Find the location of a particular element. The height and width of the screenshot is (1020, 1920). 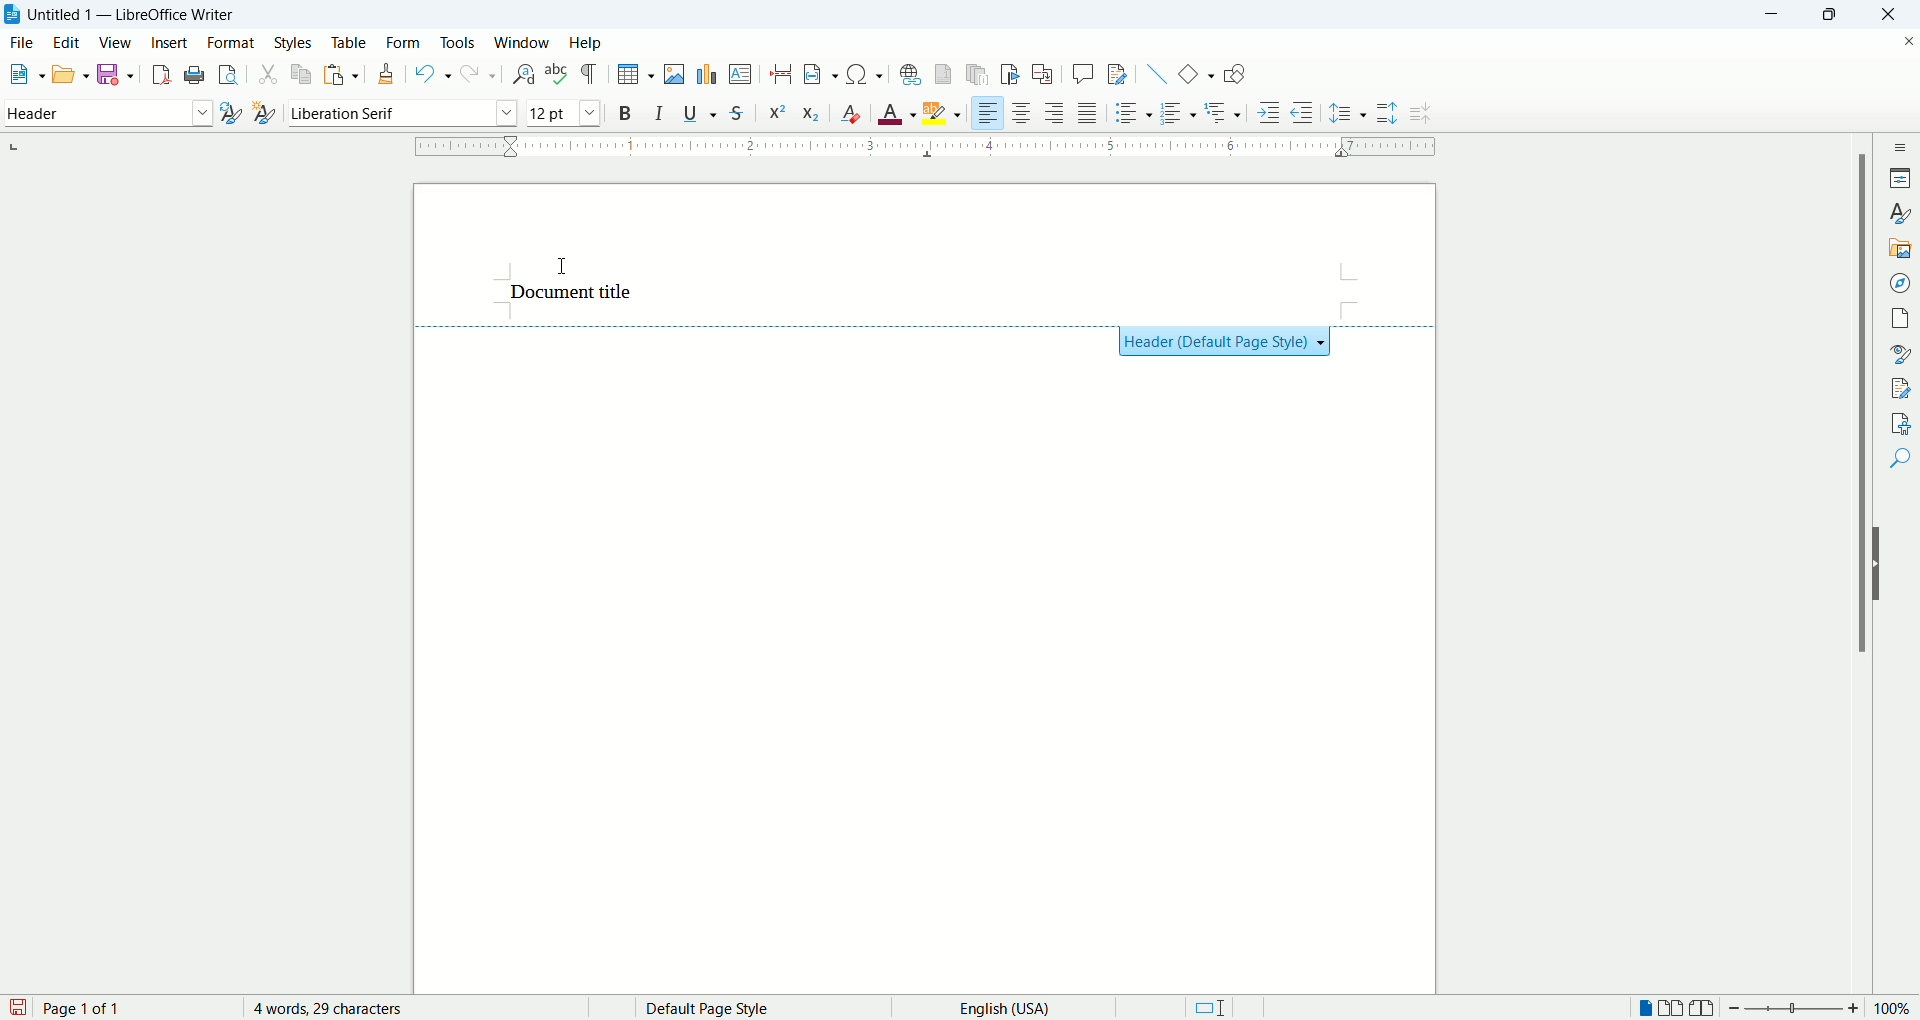

book view is located at coordinates (1702, 1009).